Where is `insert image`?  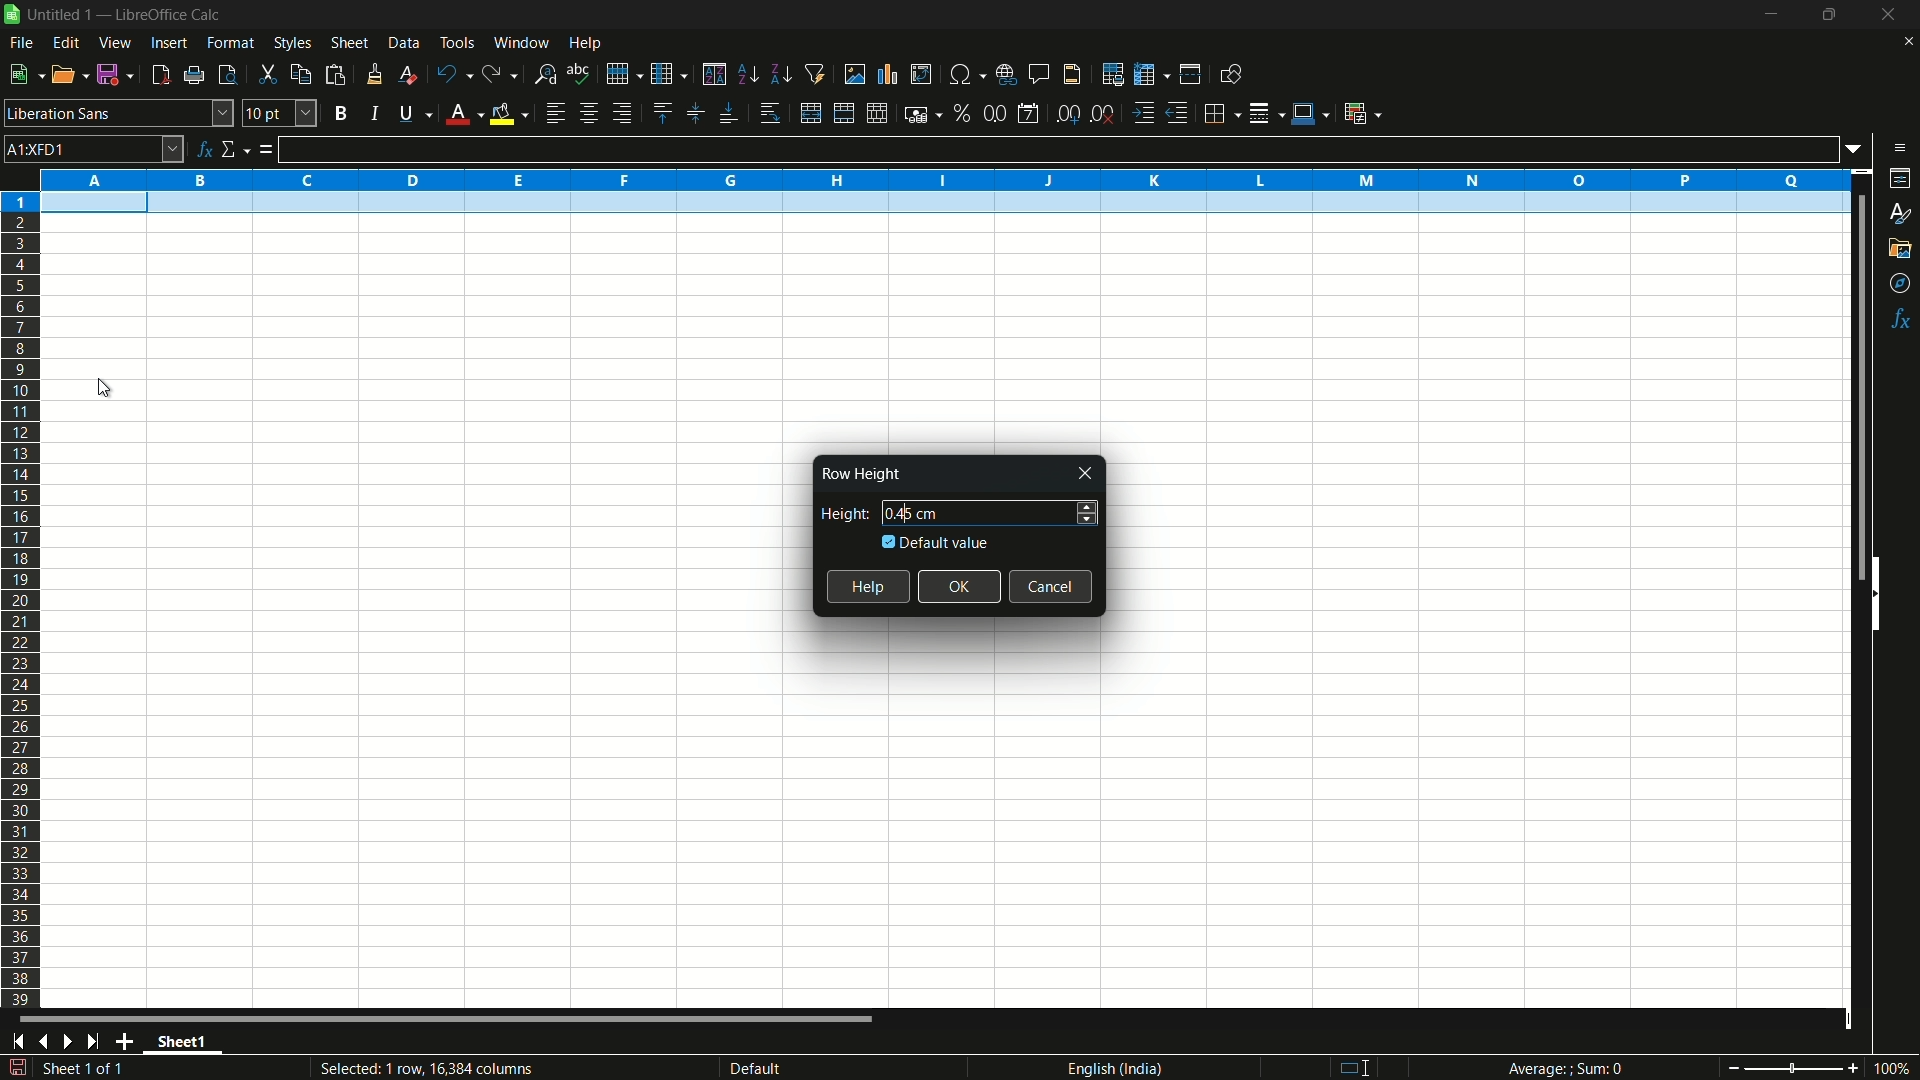 insert image is located at coordinates (855, 73).